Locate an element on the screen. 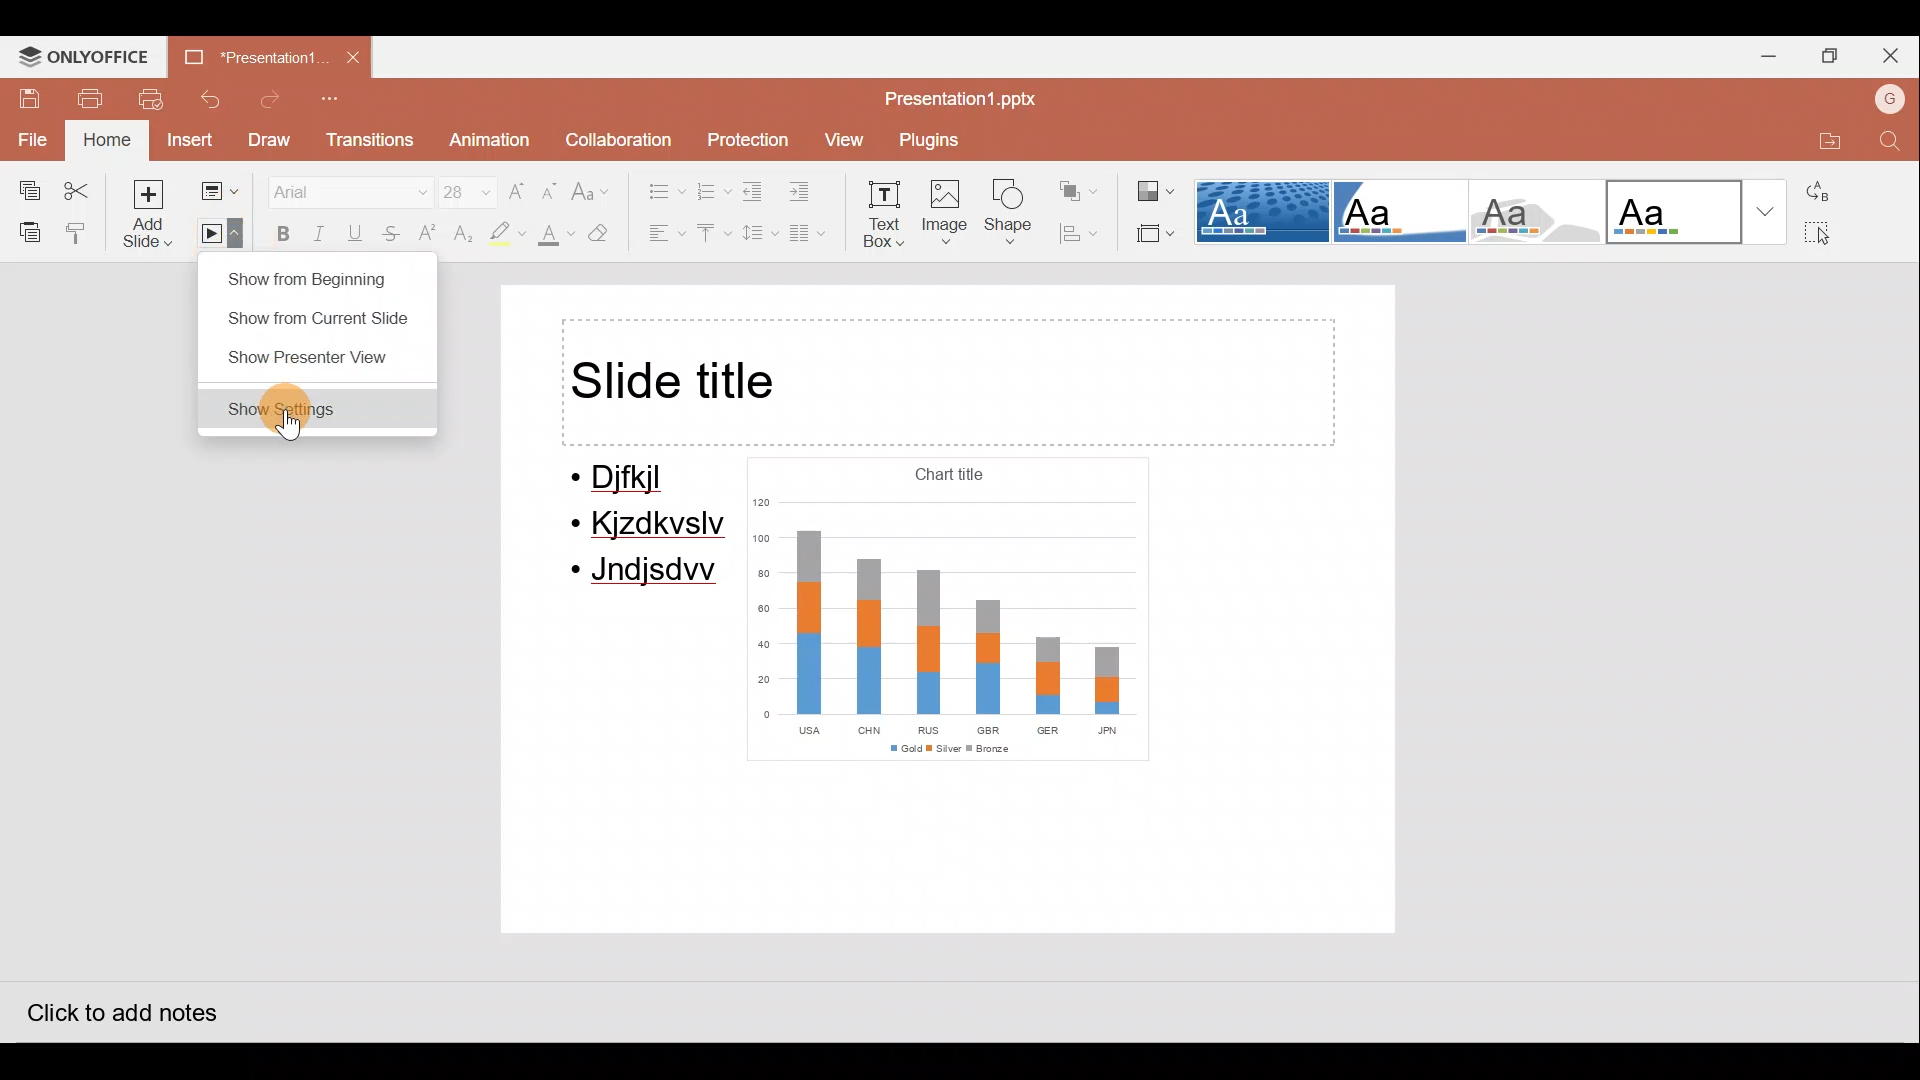 The width and height of the screenshot is (1920, 1080). Shape is located at coordinates (1009, 215).